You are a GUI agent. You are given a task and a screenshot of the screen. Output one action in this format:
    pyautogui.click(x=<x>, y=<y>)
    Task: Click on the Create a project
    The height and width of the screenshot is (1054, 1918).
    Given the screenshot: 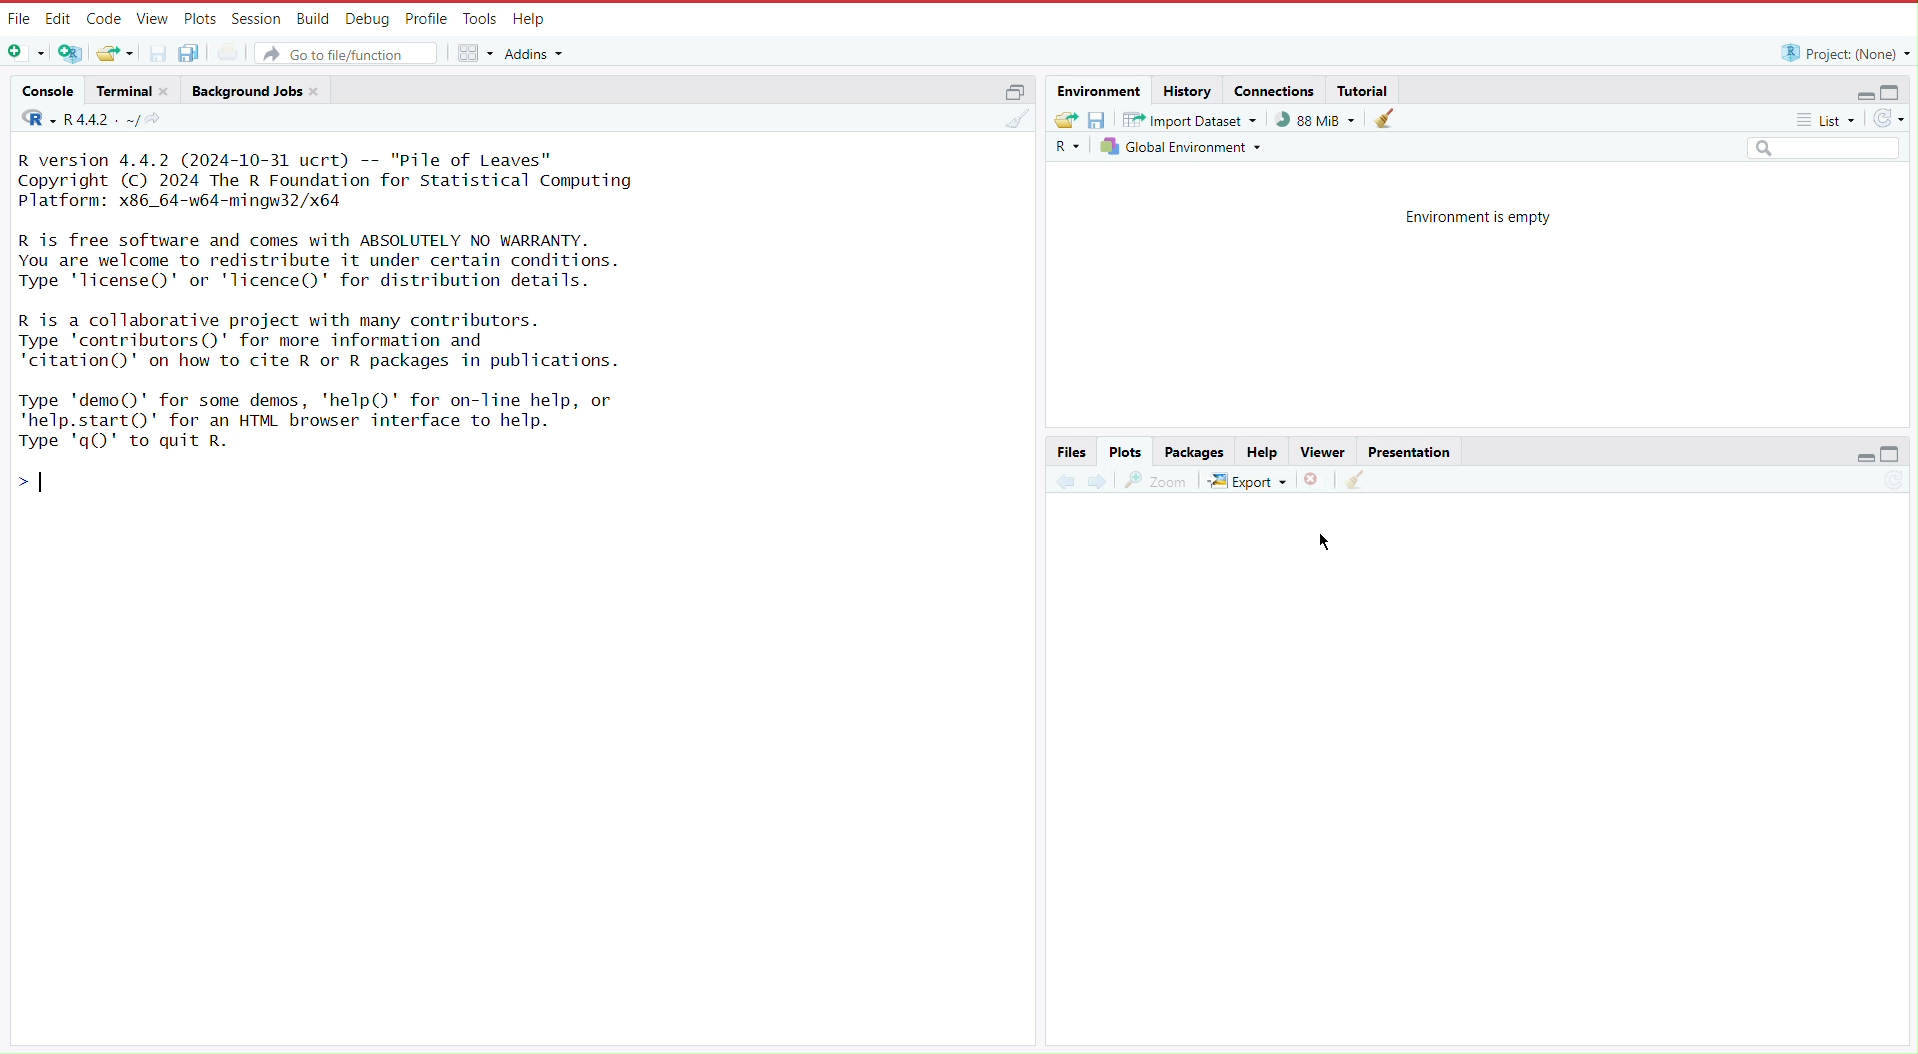 What is the action you would take?
    pyautogui.click(x=73, y=52)
    